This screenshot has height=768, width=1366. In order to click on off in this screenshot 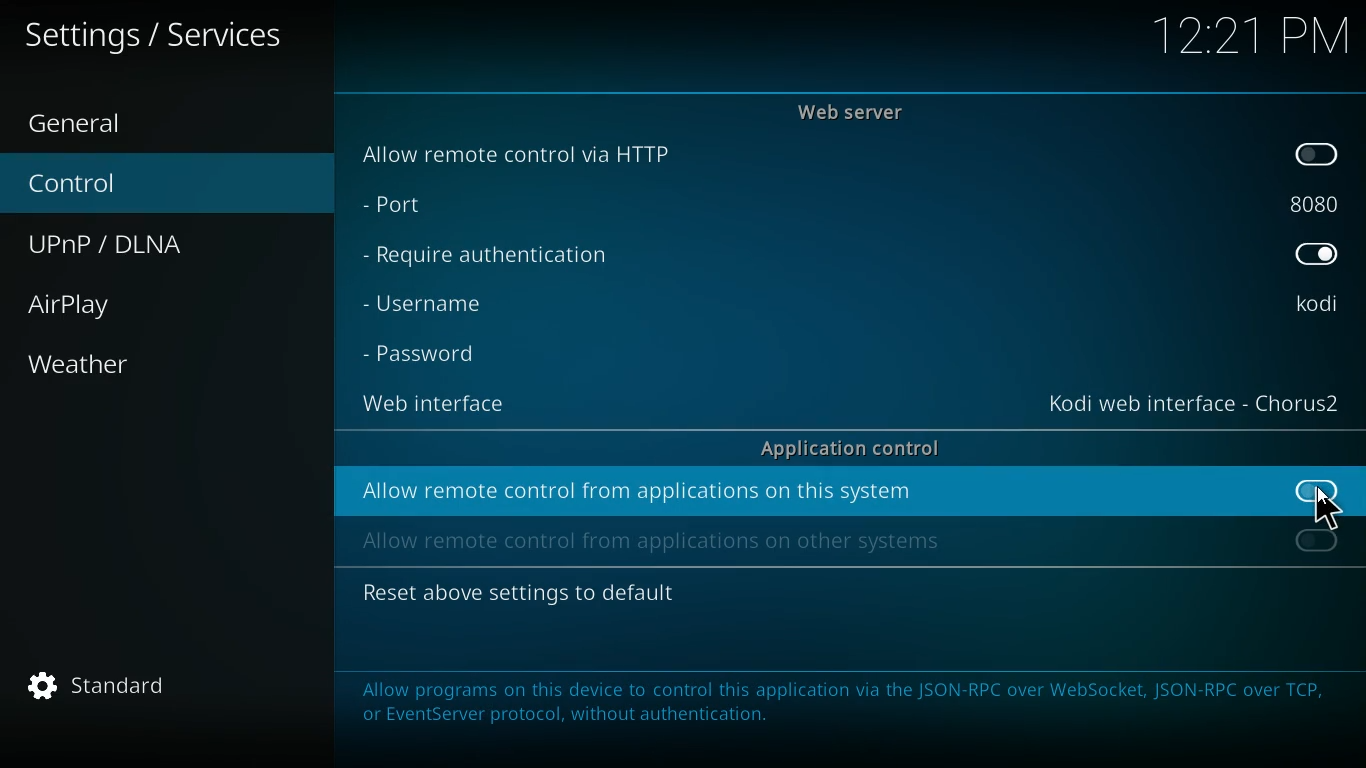, I will do `click(1321, 494)`.